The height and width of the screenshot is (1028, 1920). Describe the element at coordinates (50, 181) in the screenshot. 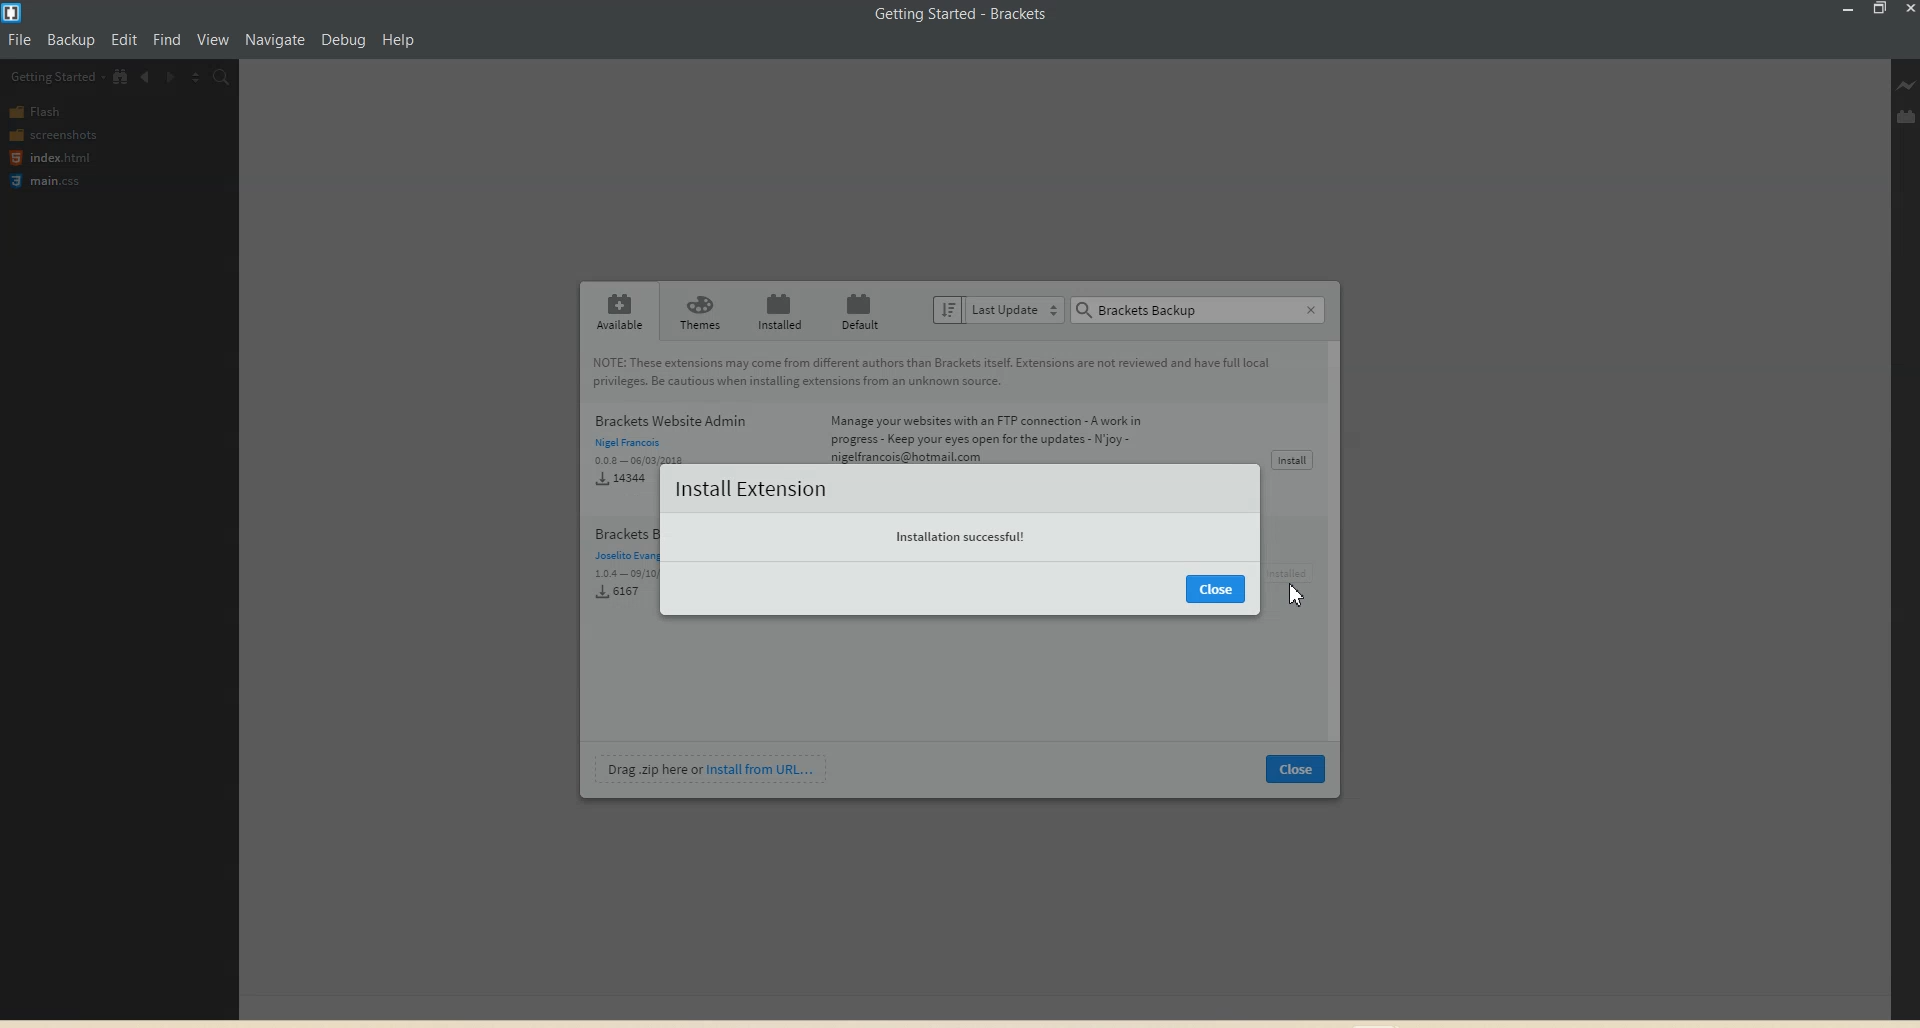

I see `main.css` at that location.